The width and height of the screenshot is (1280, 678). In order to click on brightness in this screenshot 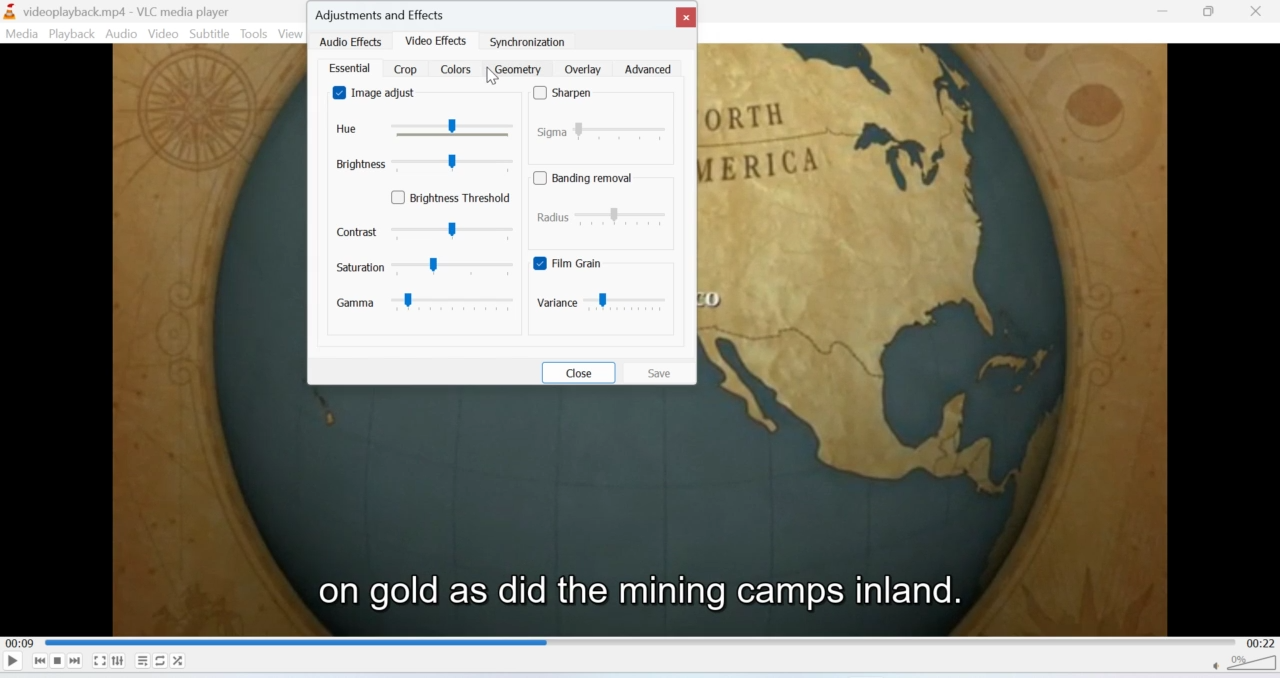, I will do `click(424, 162)`.